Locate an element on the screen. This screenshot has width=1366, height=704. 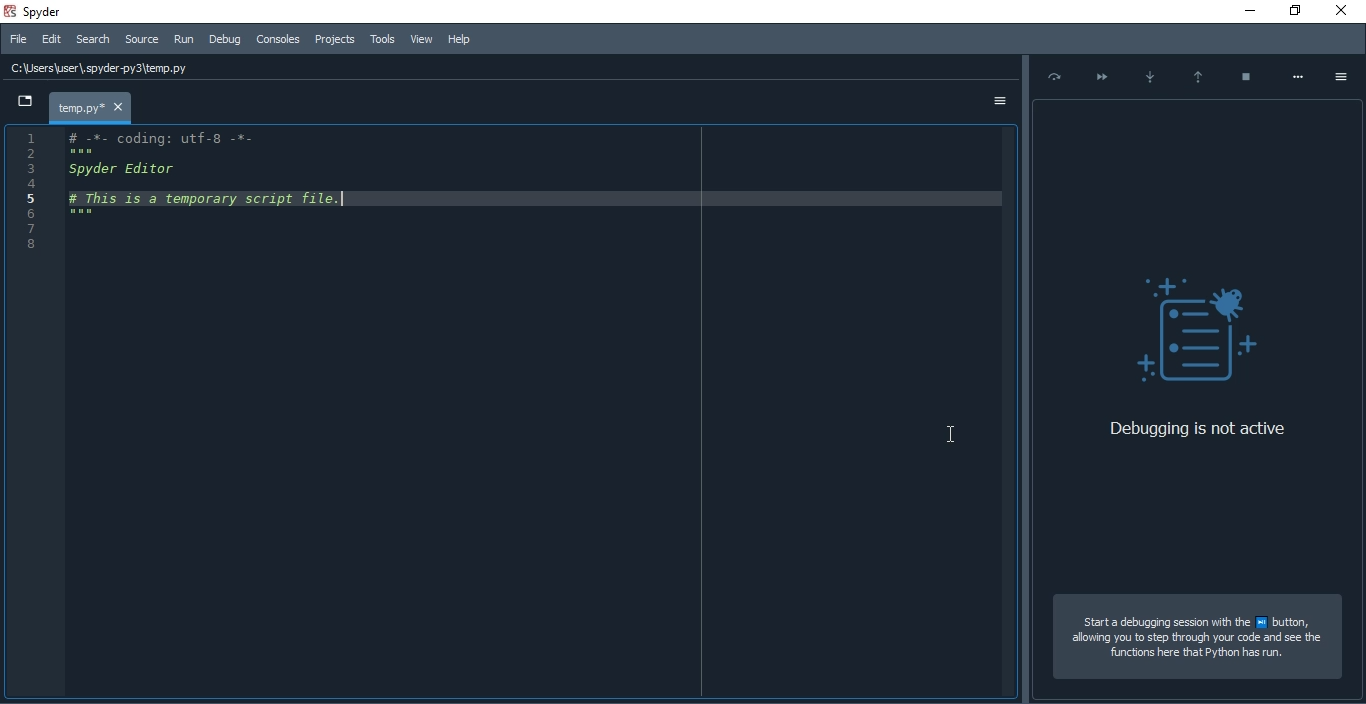
Continue execution until next breakpoint is located at coordinates (1099, 74).